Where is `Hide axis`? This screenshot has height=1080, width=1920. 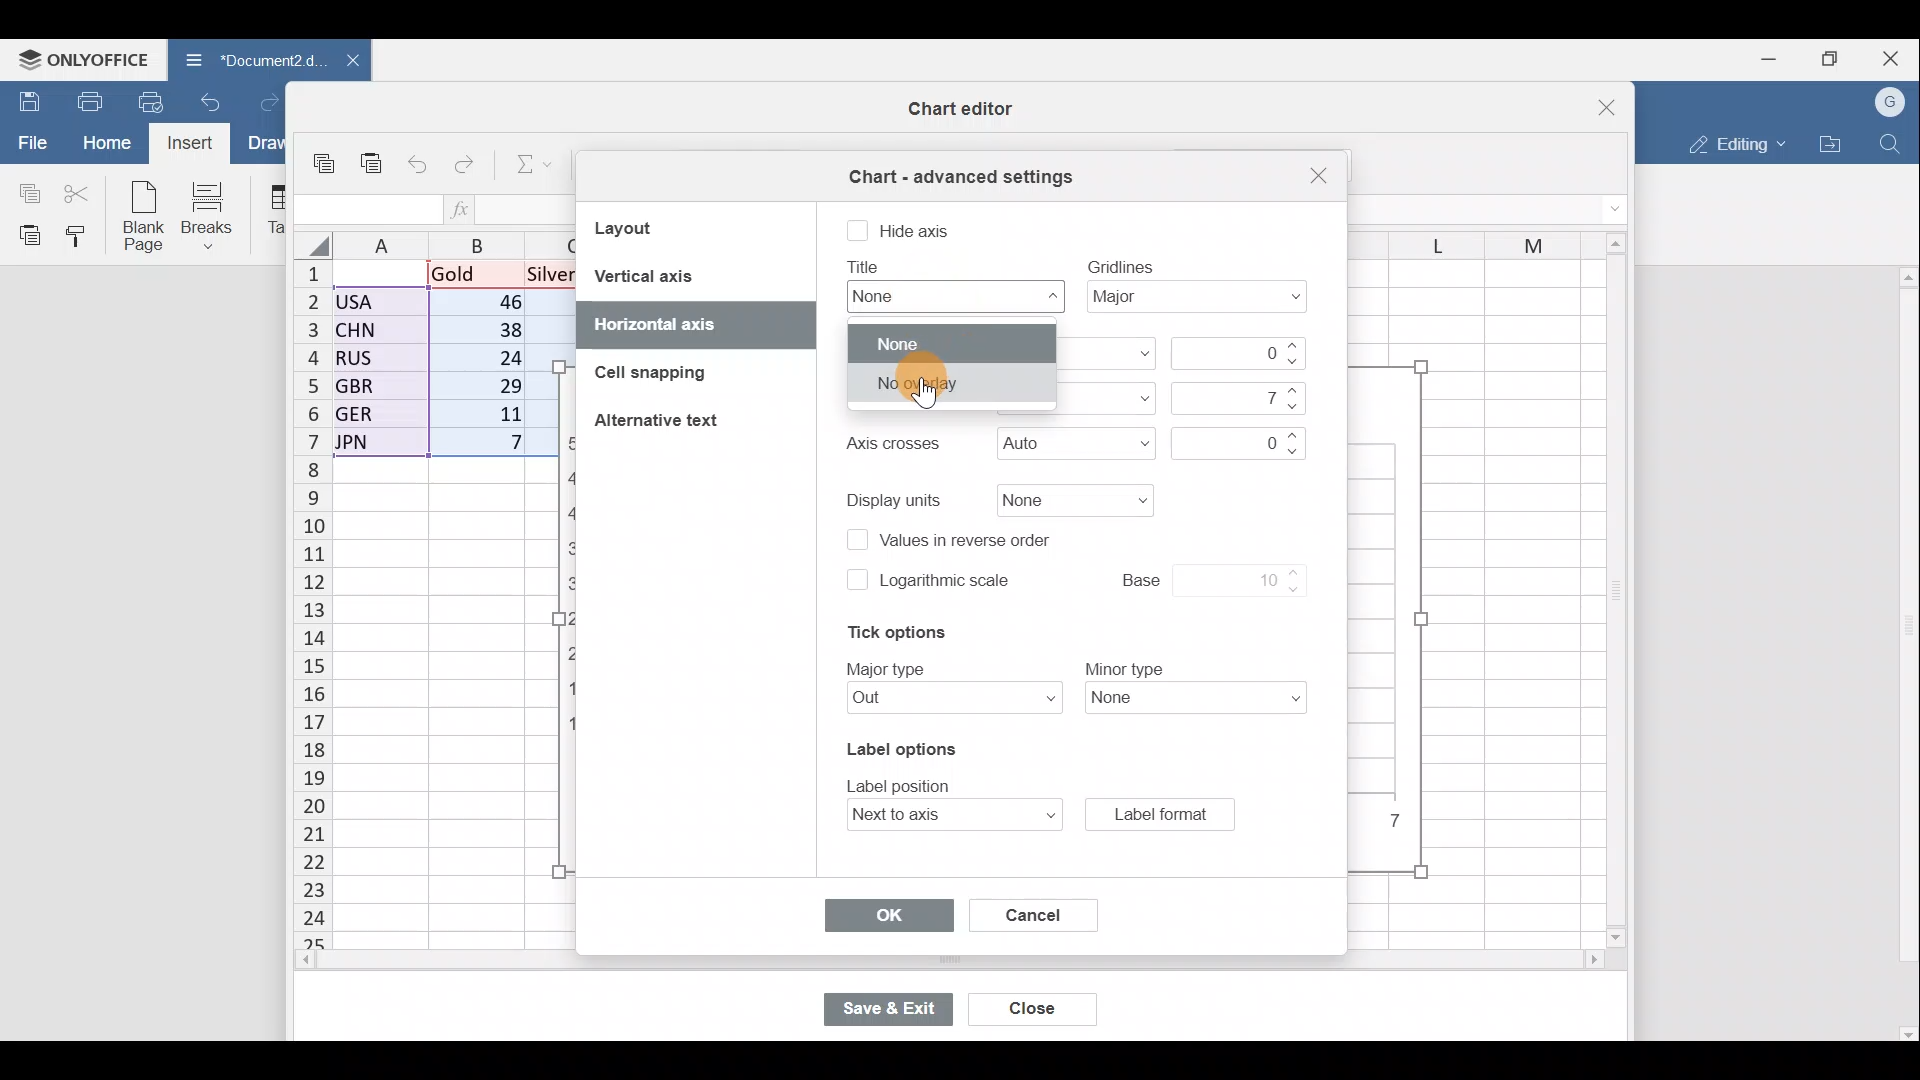 Hide axis is located at coordinates (919, 228).